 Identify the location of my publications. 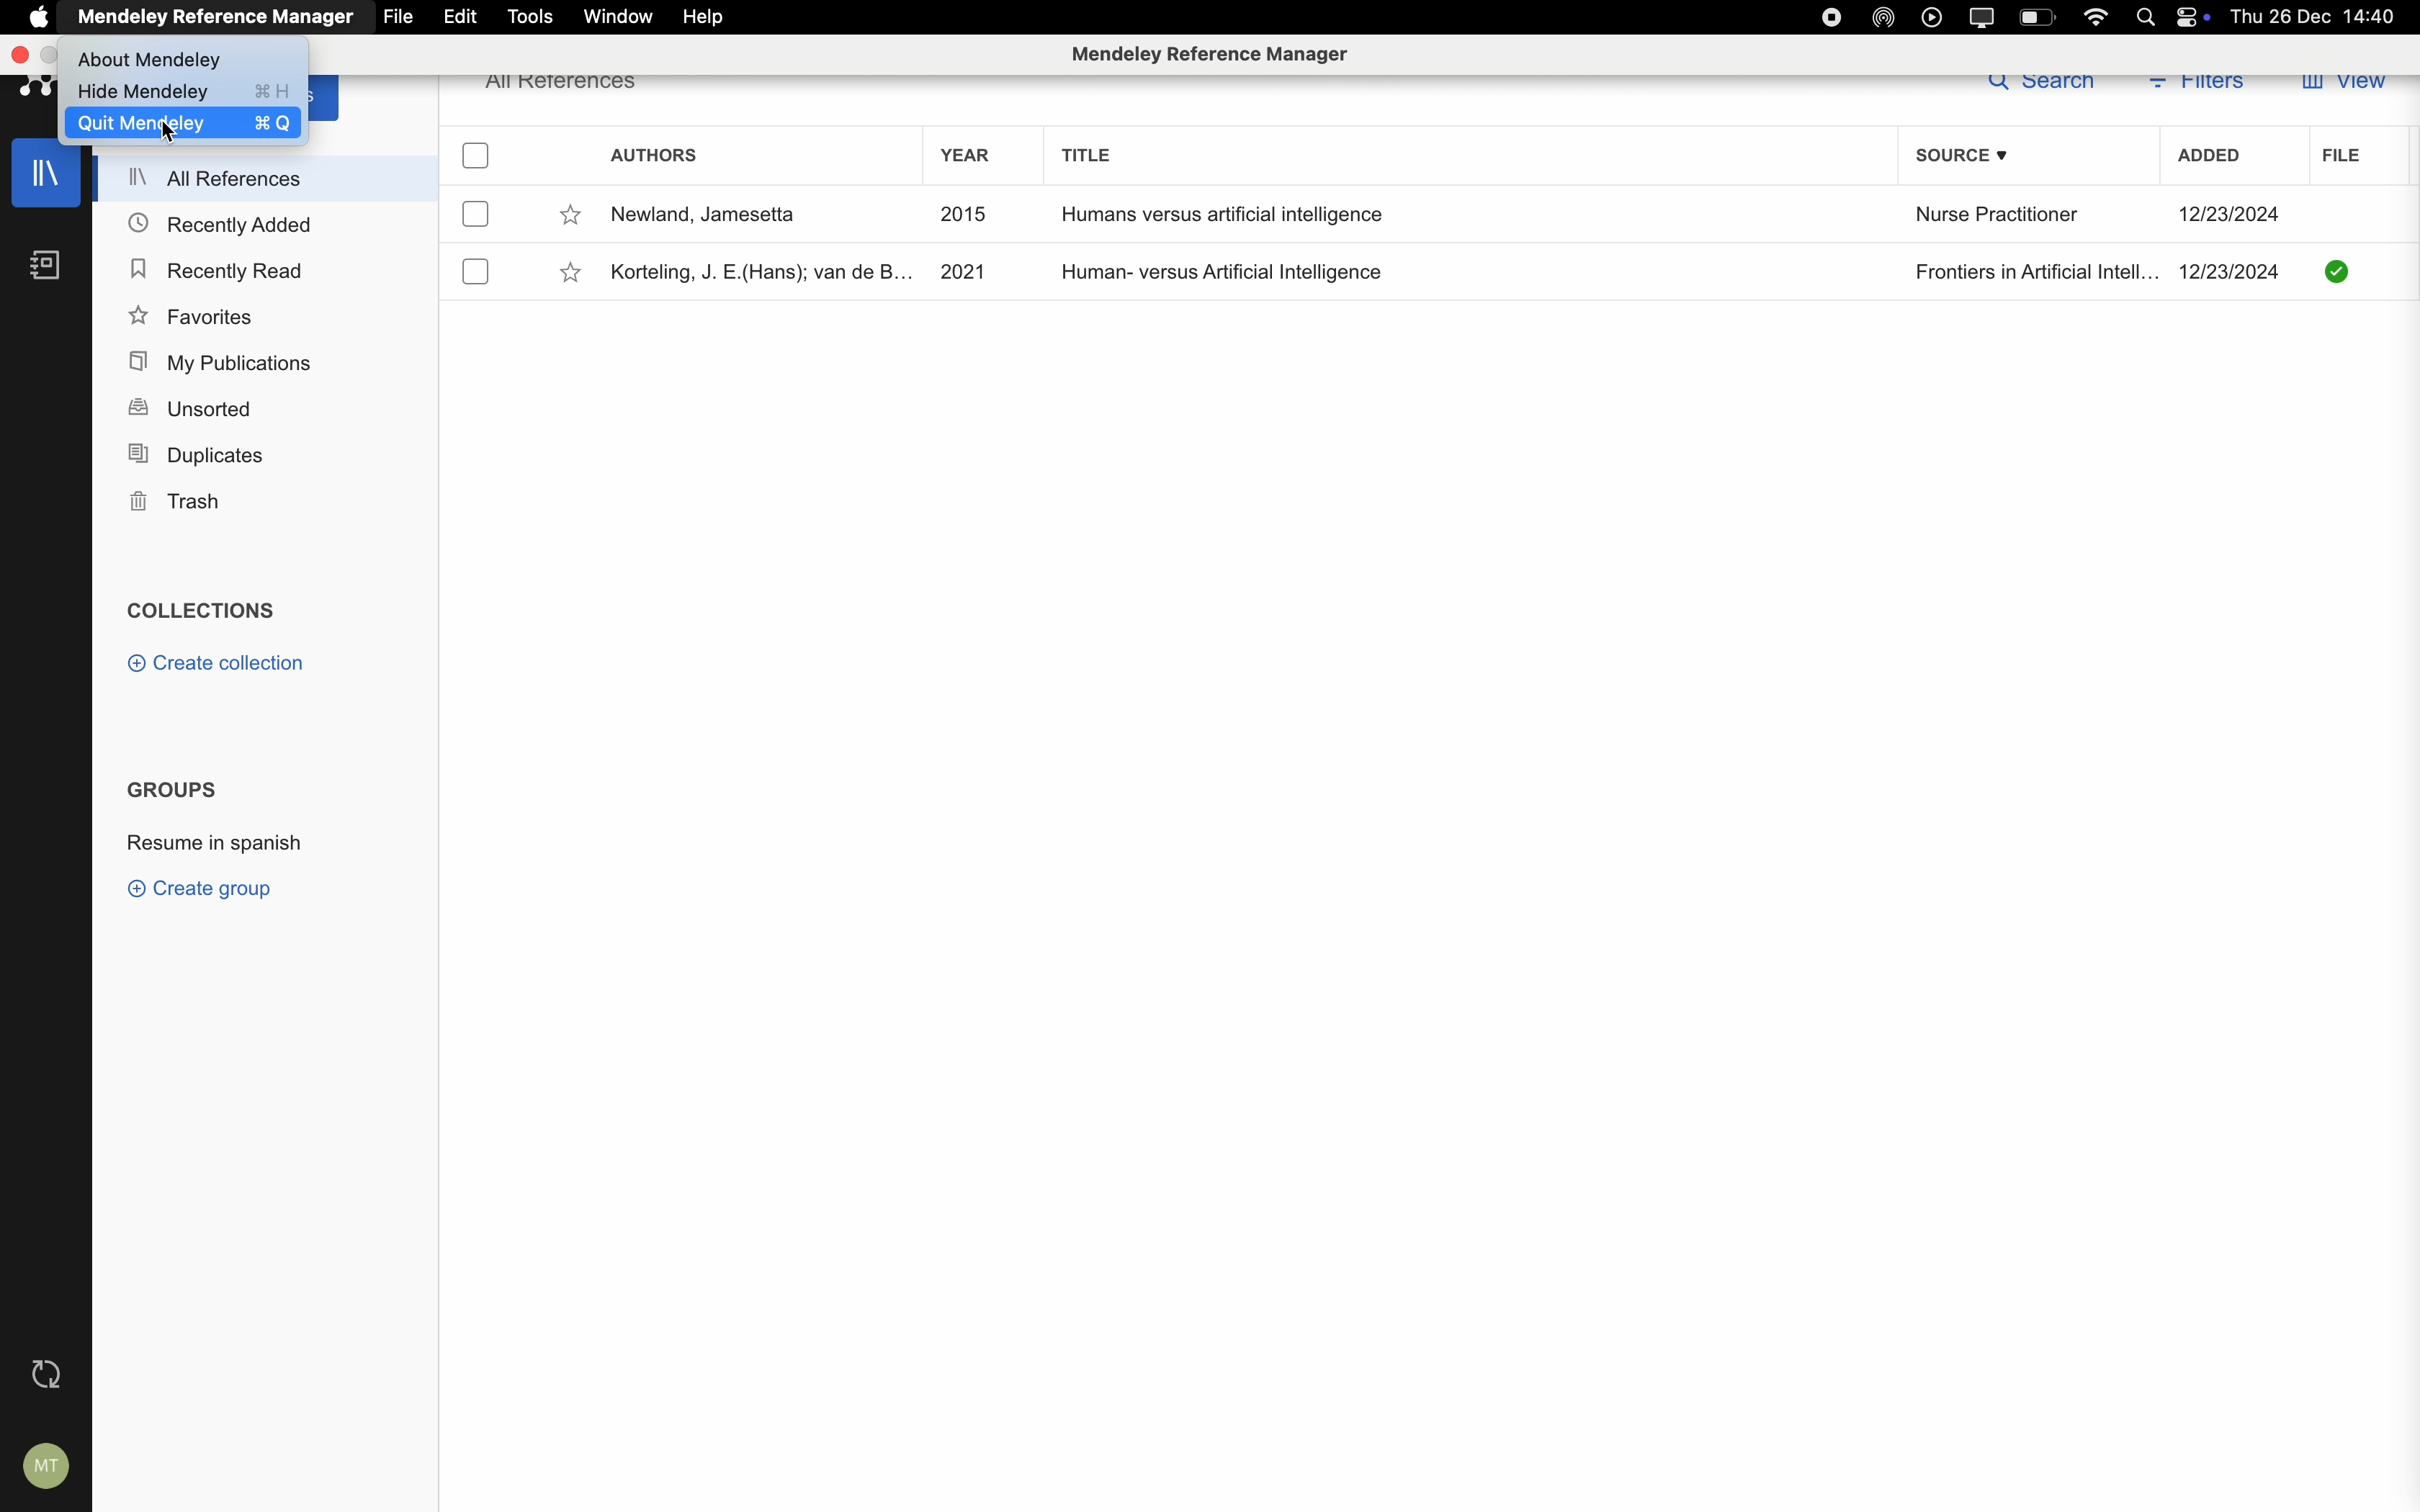
(224, 362).